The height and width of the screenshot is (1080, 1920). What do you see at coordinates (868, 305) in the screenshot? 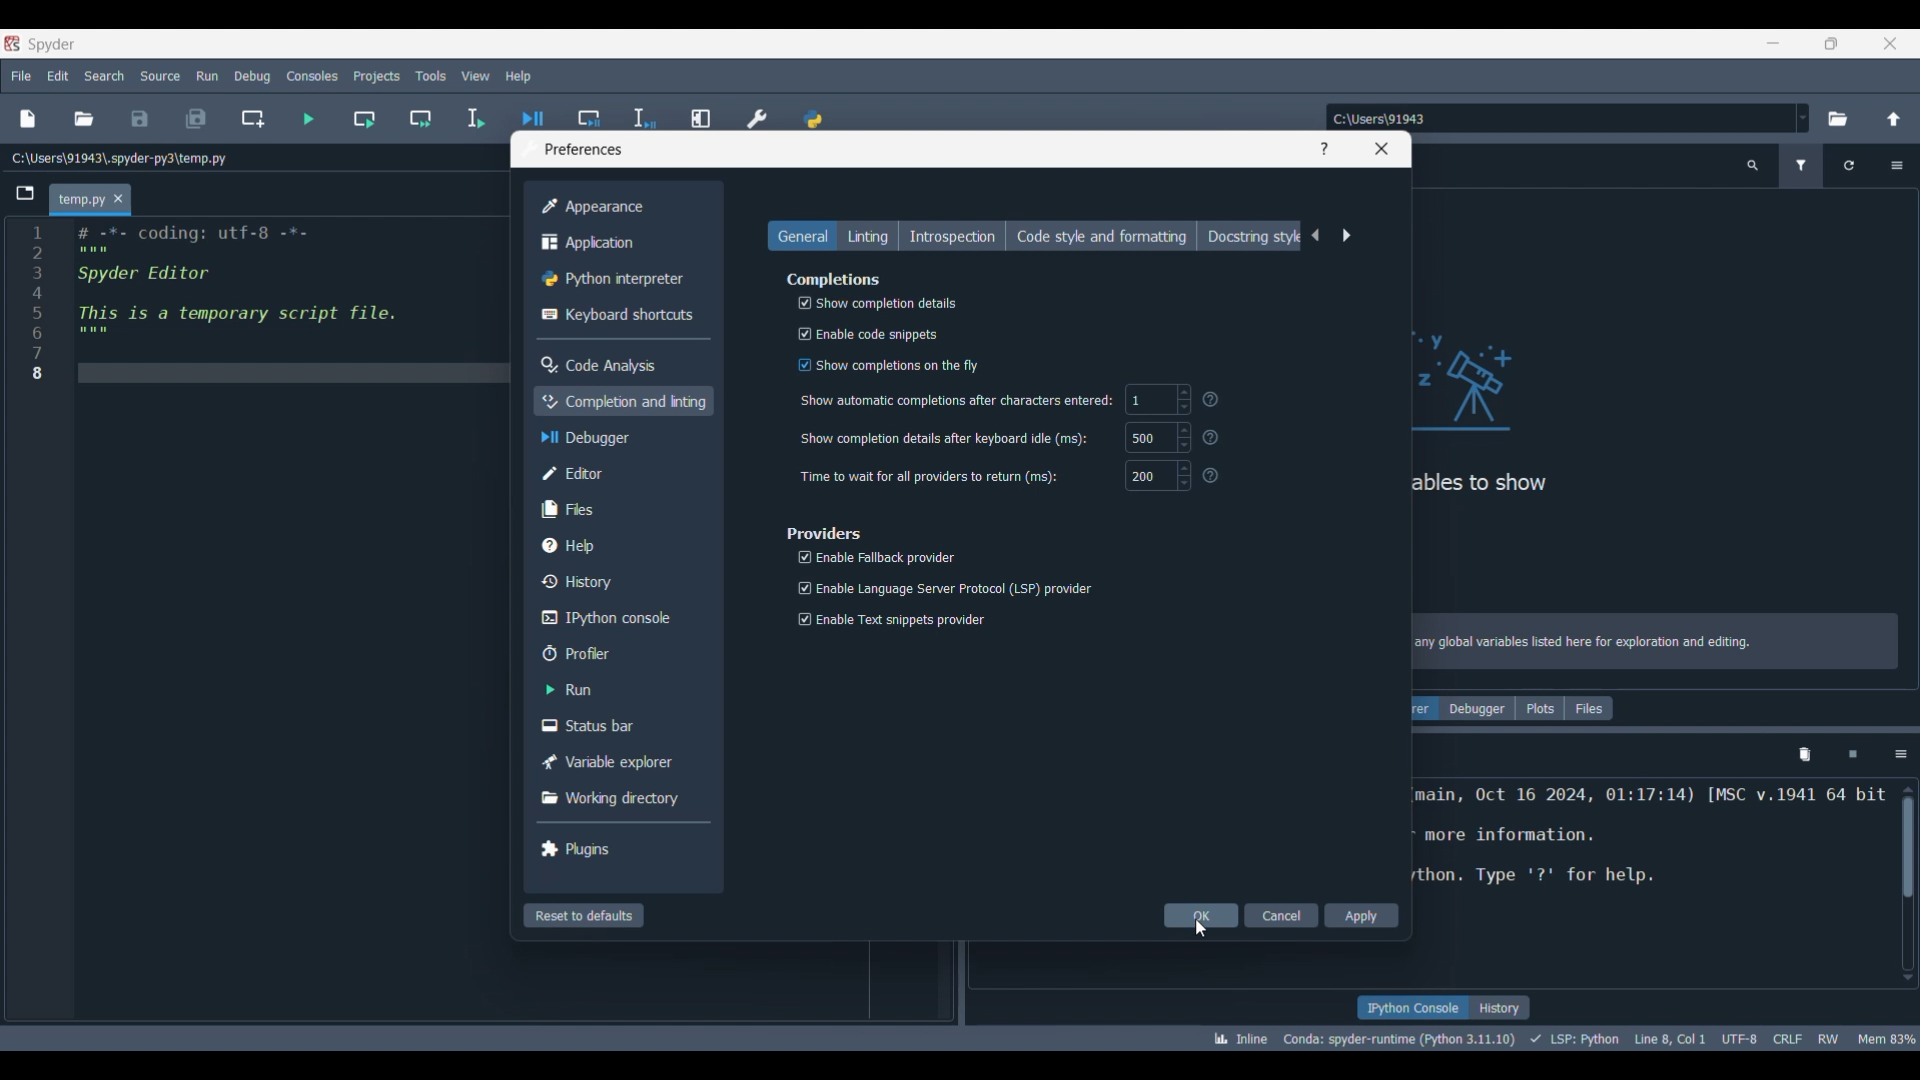
I see `Show completion details` at bounding box center [868, 305].